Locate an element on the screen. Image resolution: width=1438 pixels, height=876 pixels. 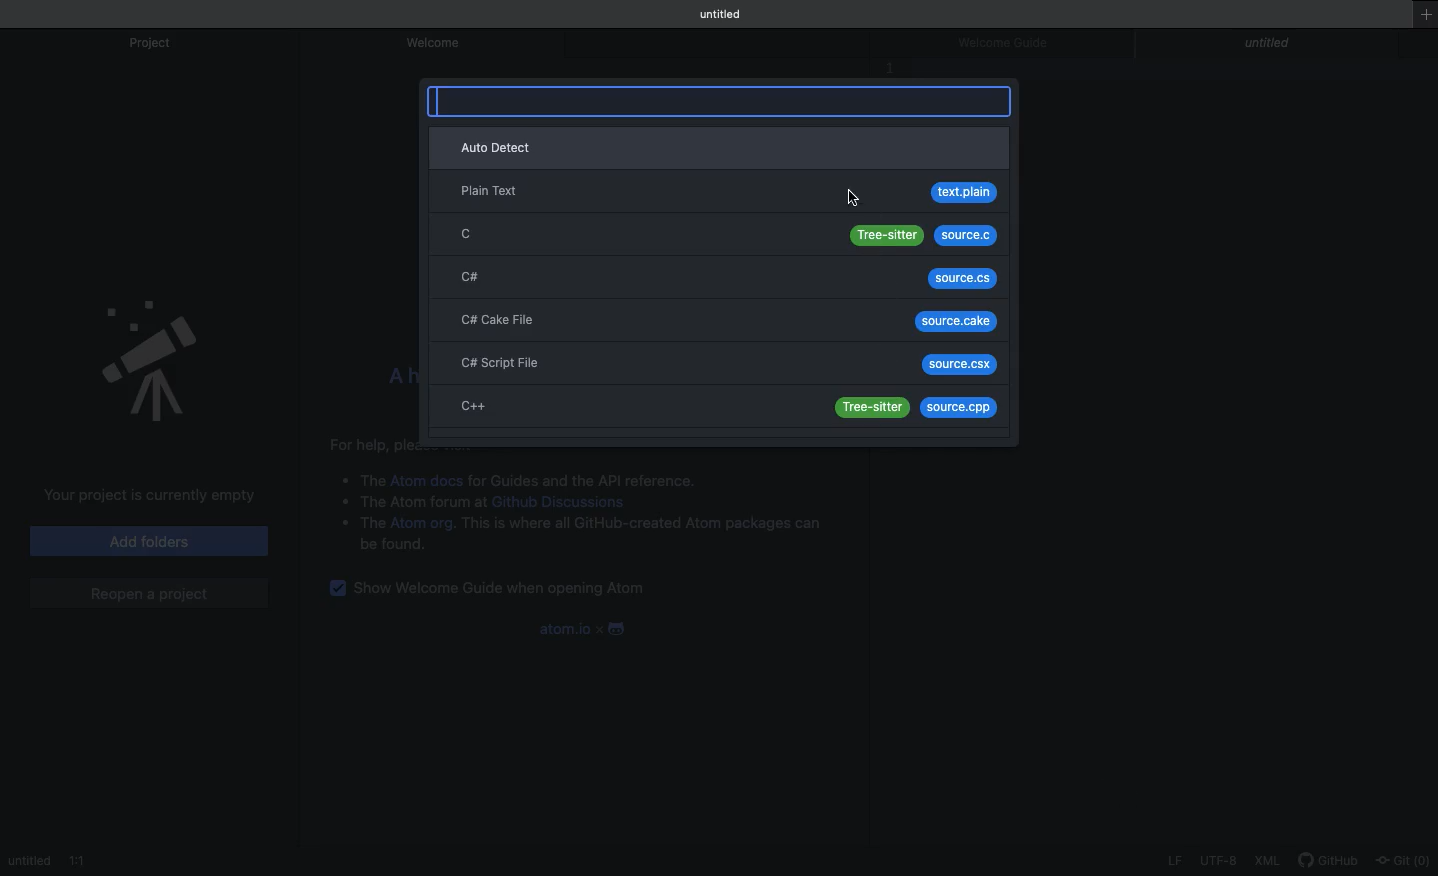
Show Welcome guide when opening Atom is located at coordinates (508, 589).